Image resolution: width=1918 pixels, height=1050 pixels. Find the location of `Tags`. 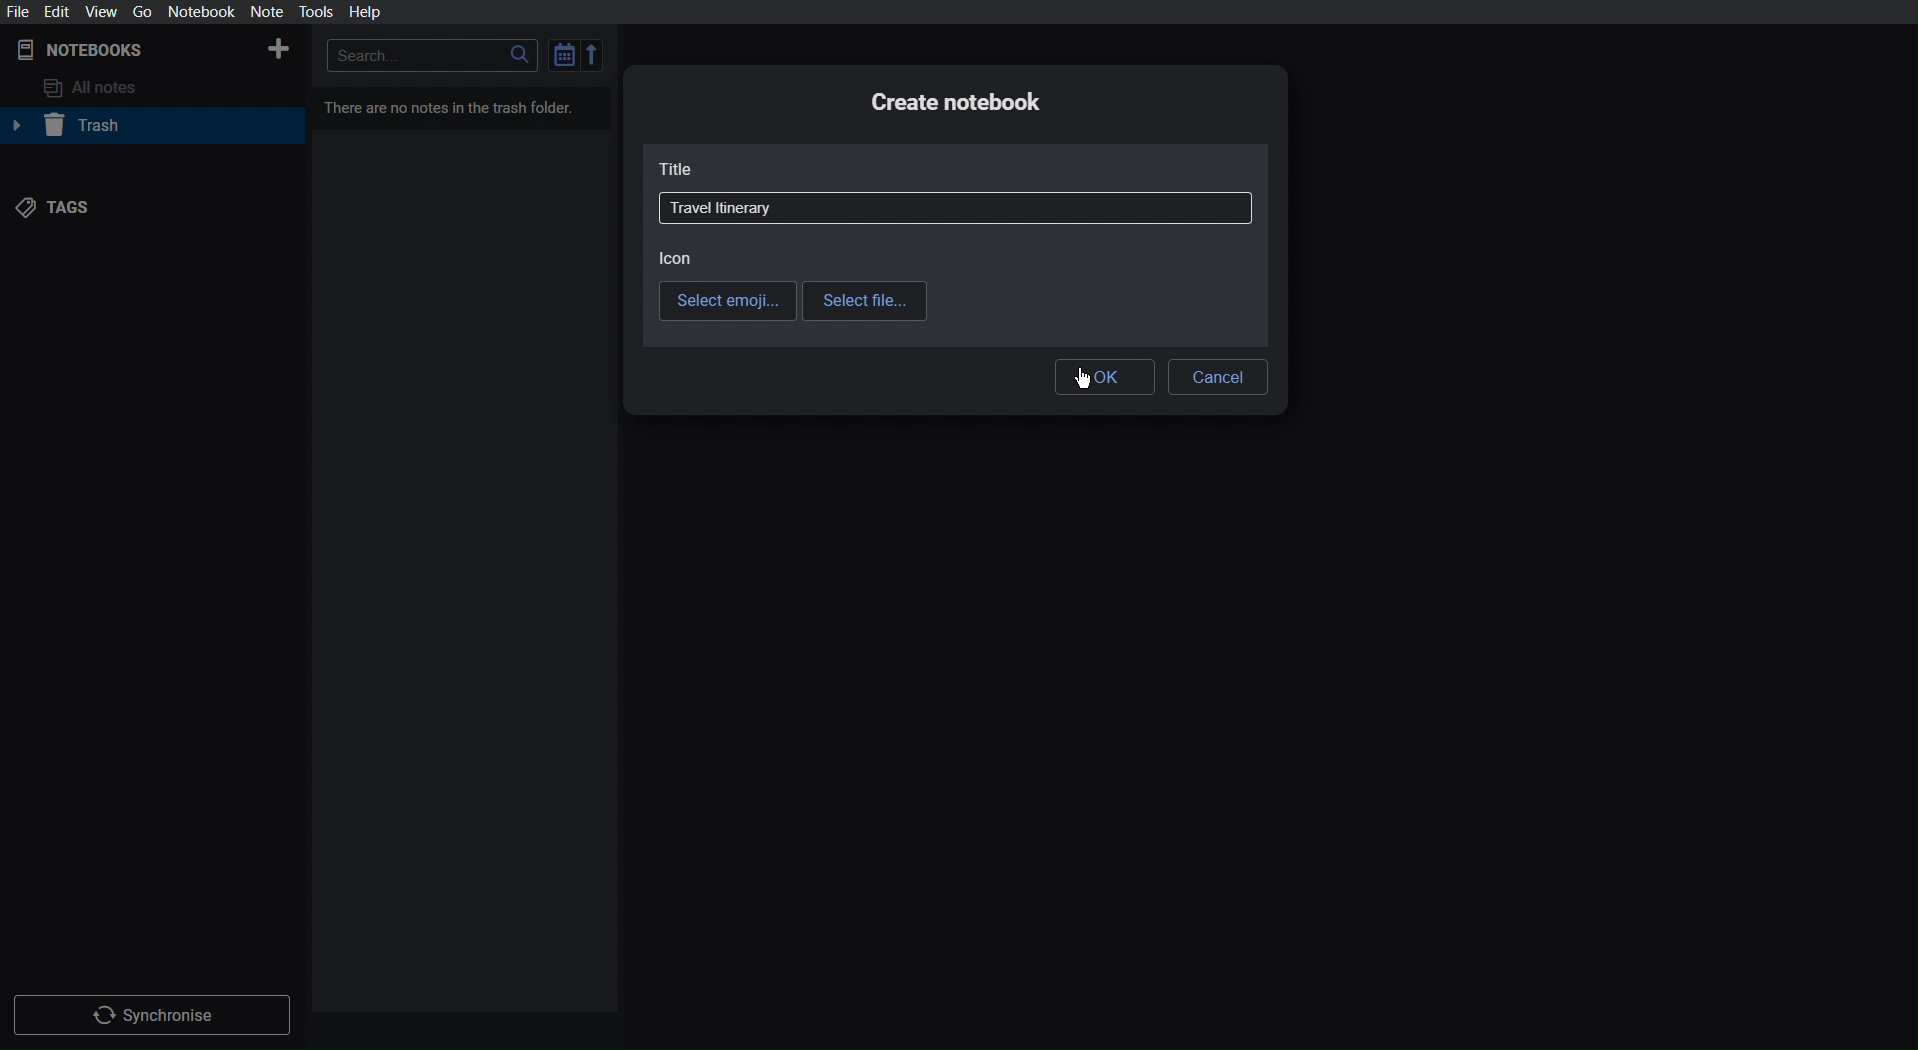

Tags is located at coordinates (53, 210).